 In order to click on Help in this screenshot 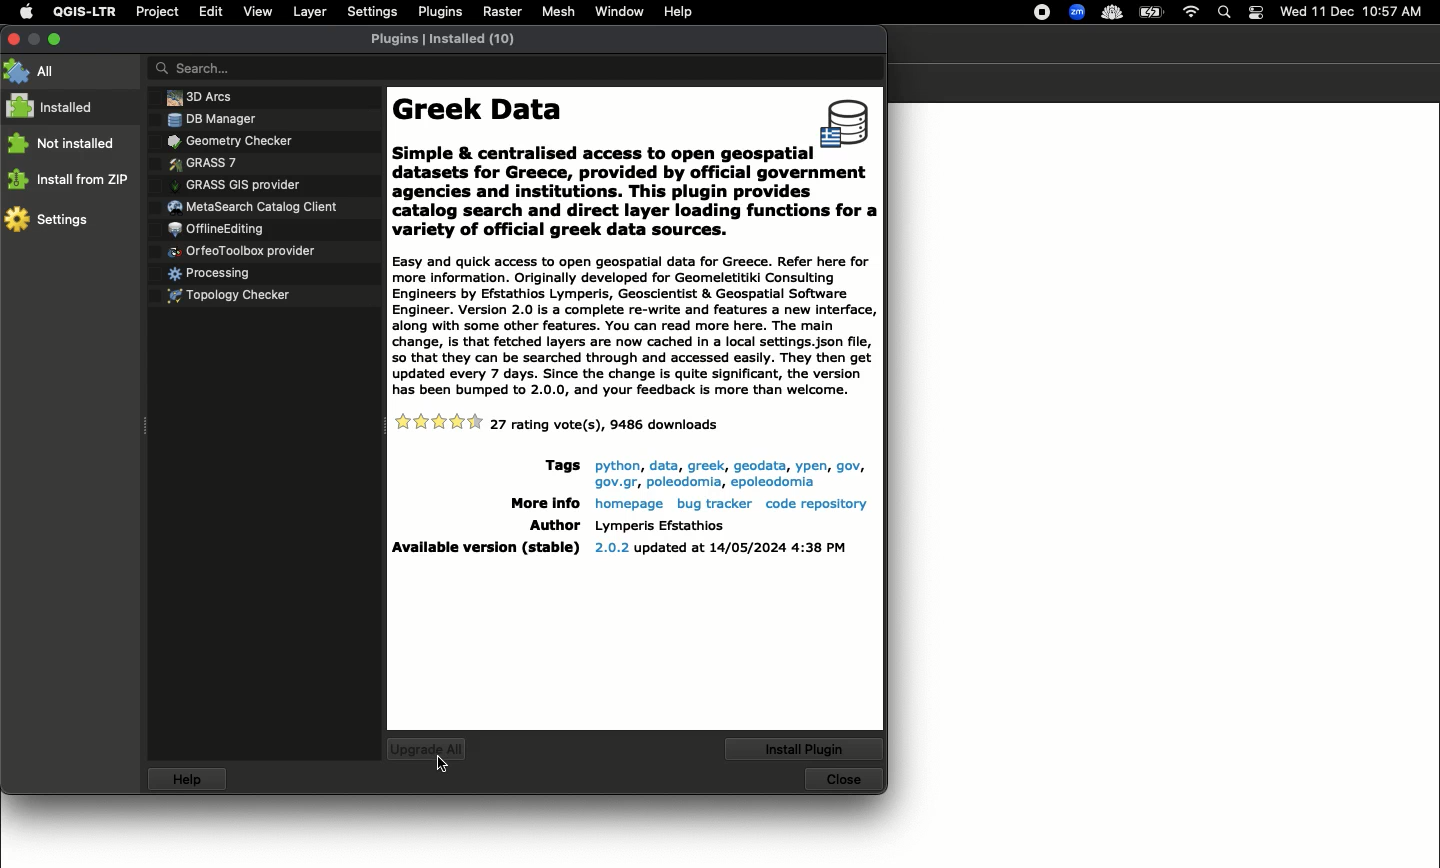, I will do `click(190, 781)`.